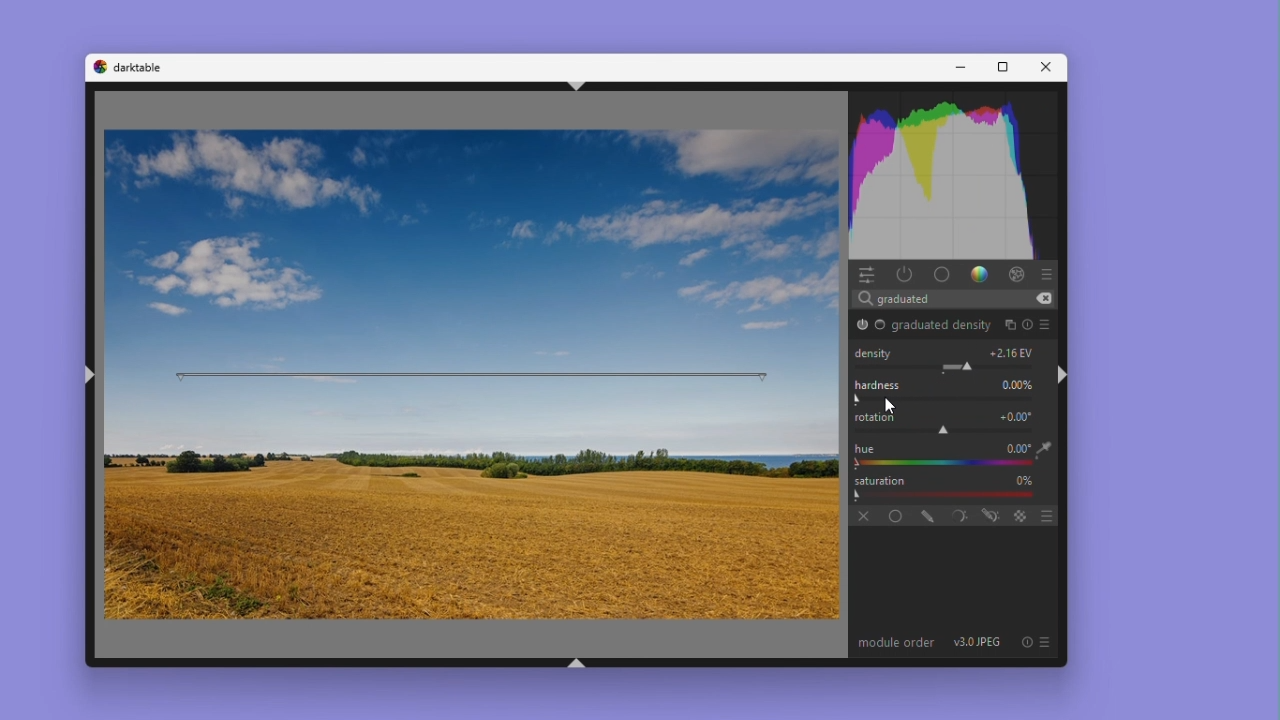 The image size is (1280, 720). Describe the element at coordinates (876, 383) in the screenshot. I see `Hardness` at that location.